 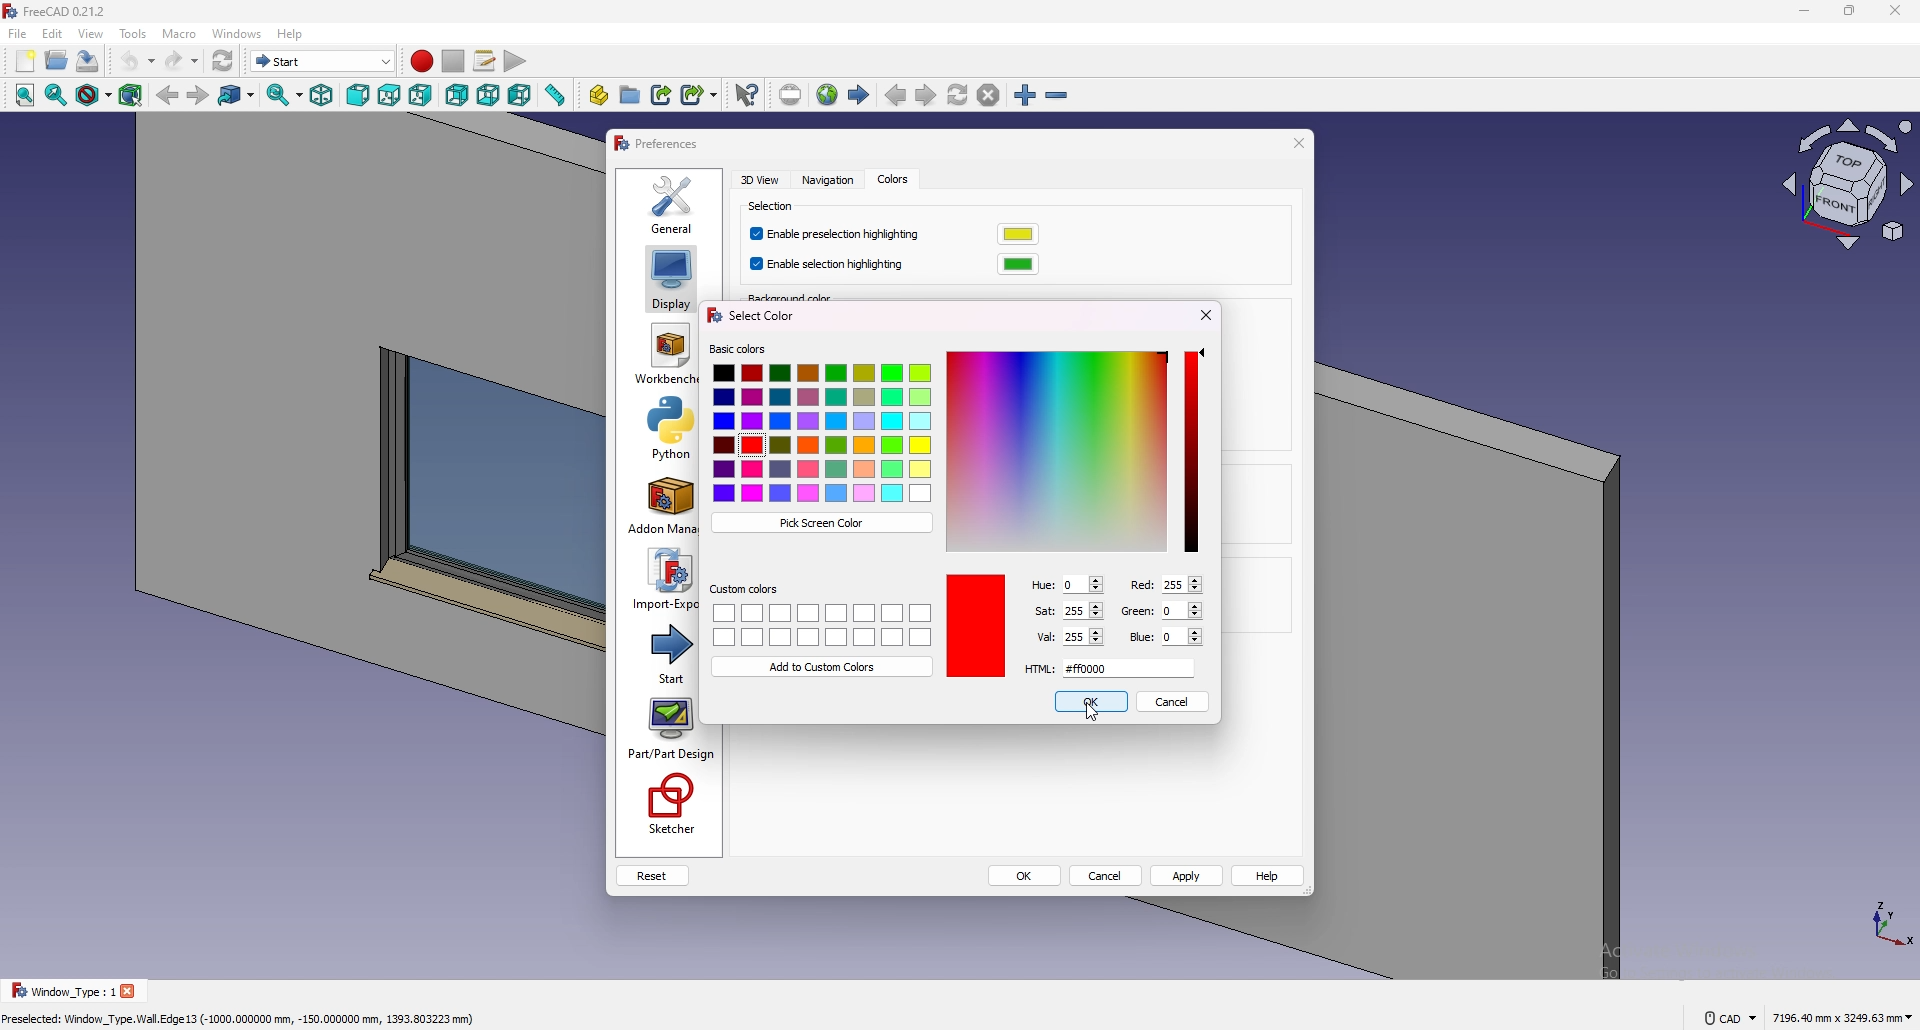 I want to click on general, so click(x=673, y=203).